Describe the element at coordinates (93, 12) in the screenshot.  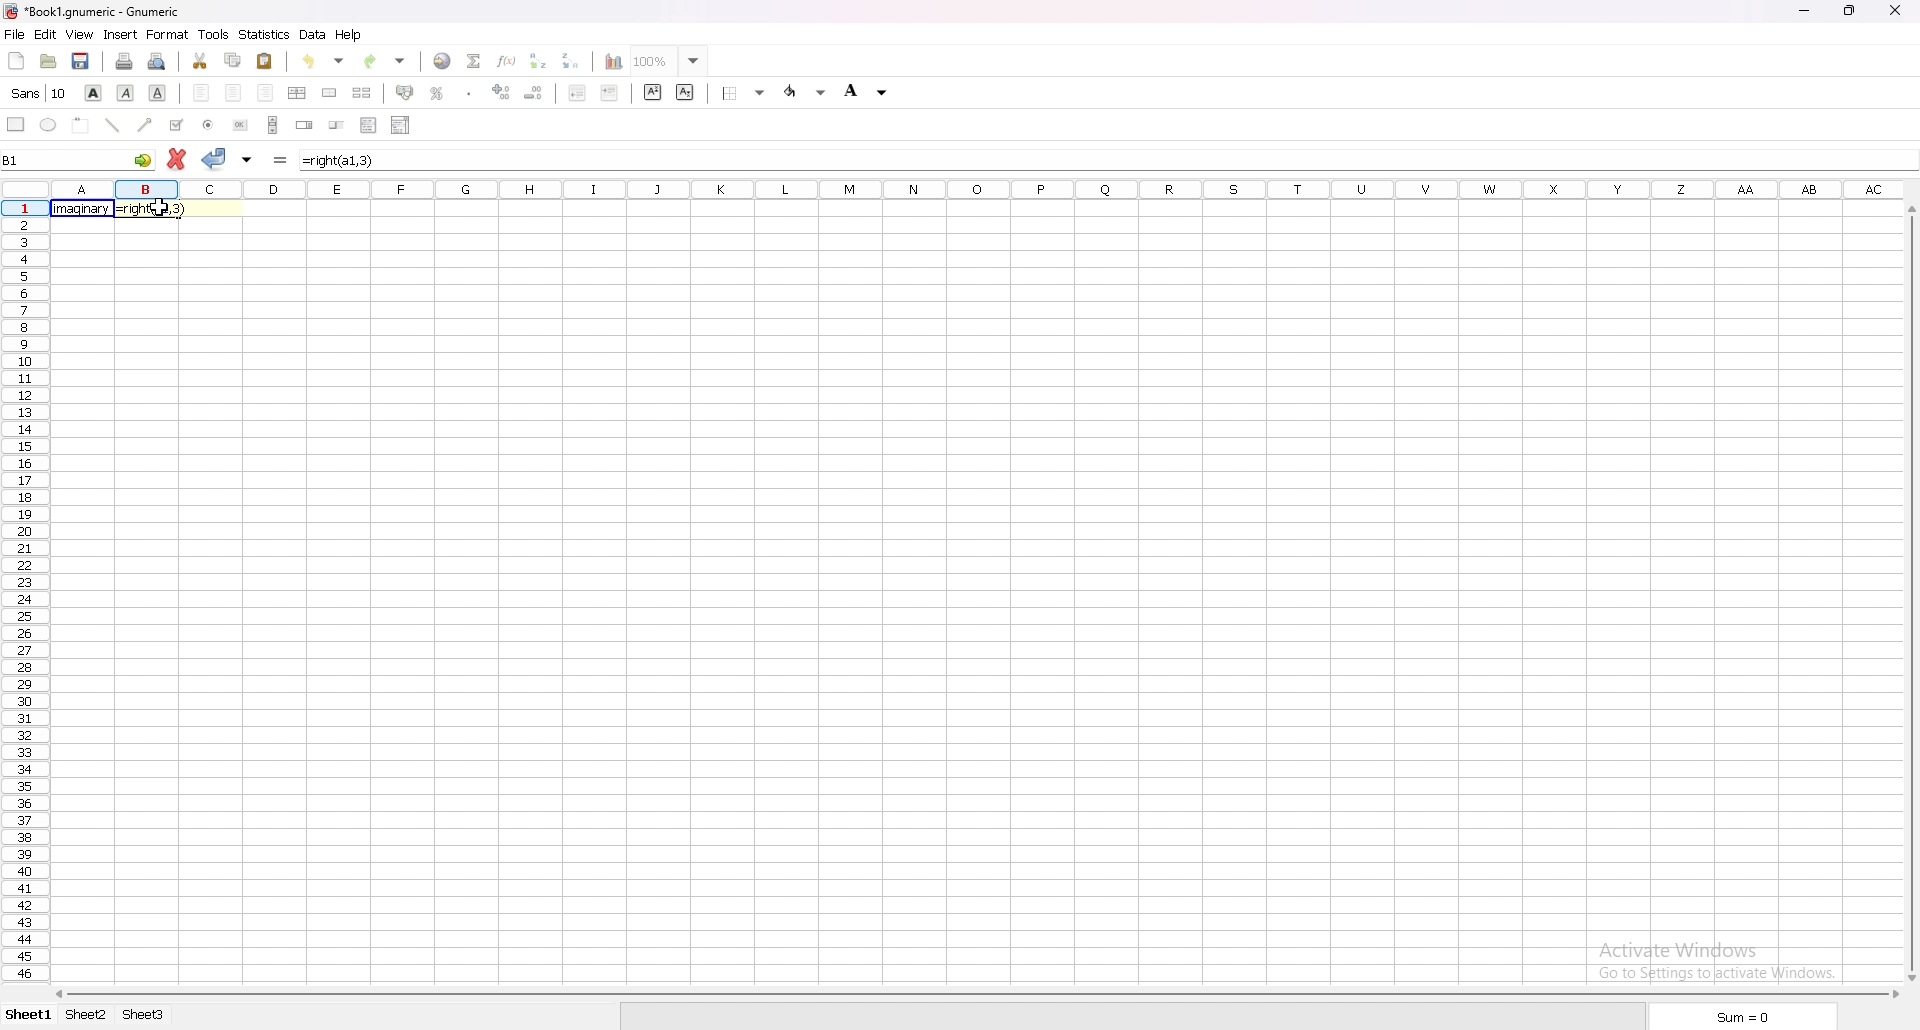
I see `file name` at that location.